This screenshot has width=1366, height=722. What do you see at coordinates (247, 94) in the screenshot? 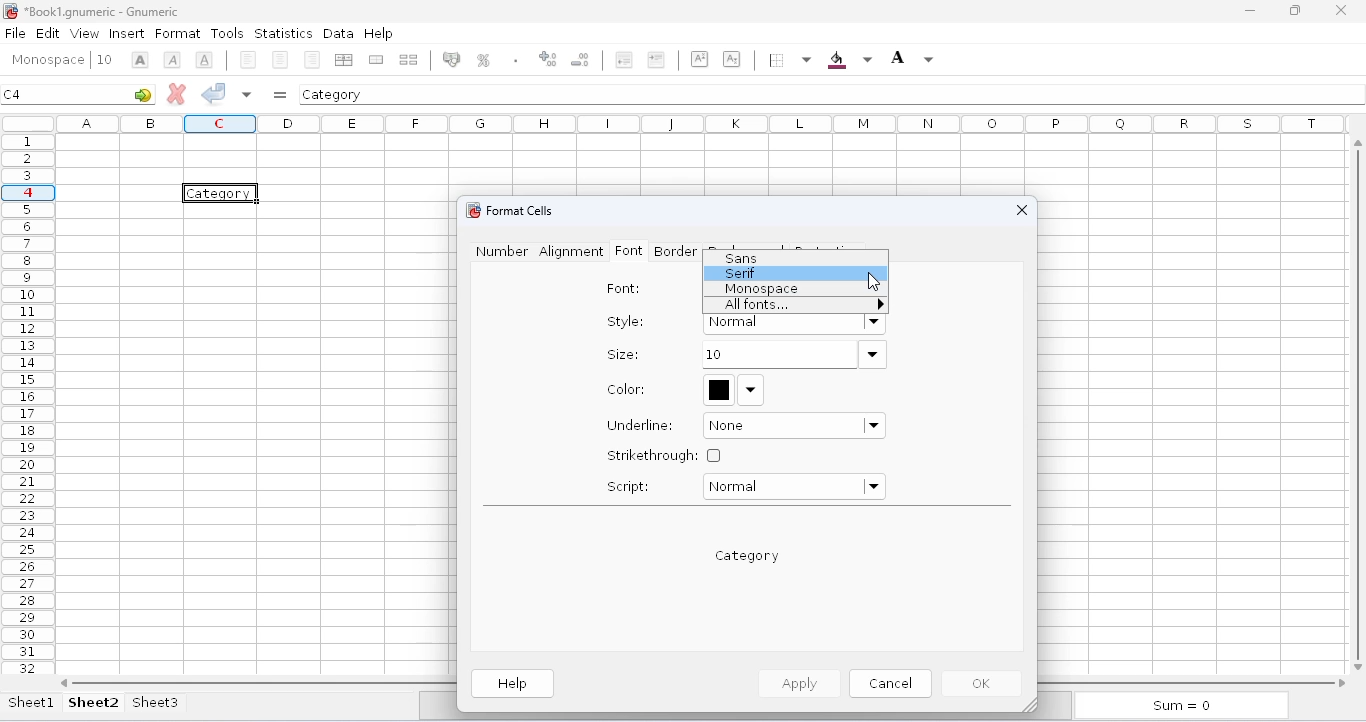
I see `accept changes to multiple cells` at bounding box center [247, 94].